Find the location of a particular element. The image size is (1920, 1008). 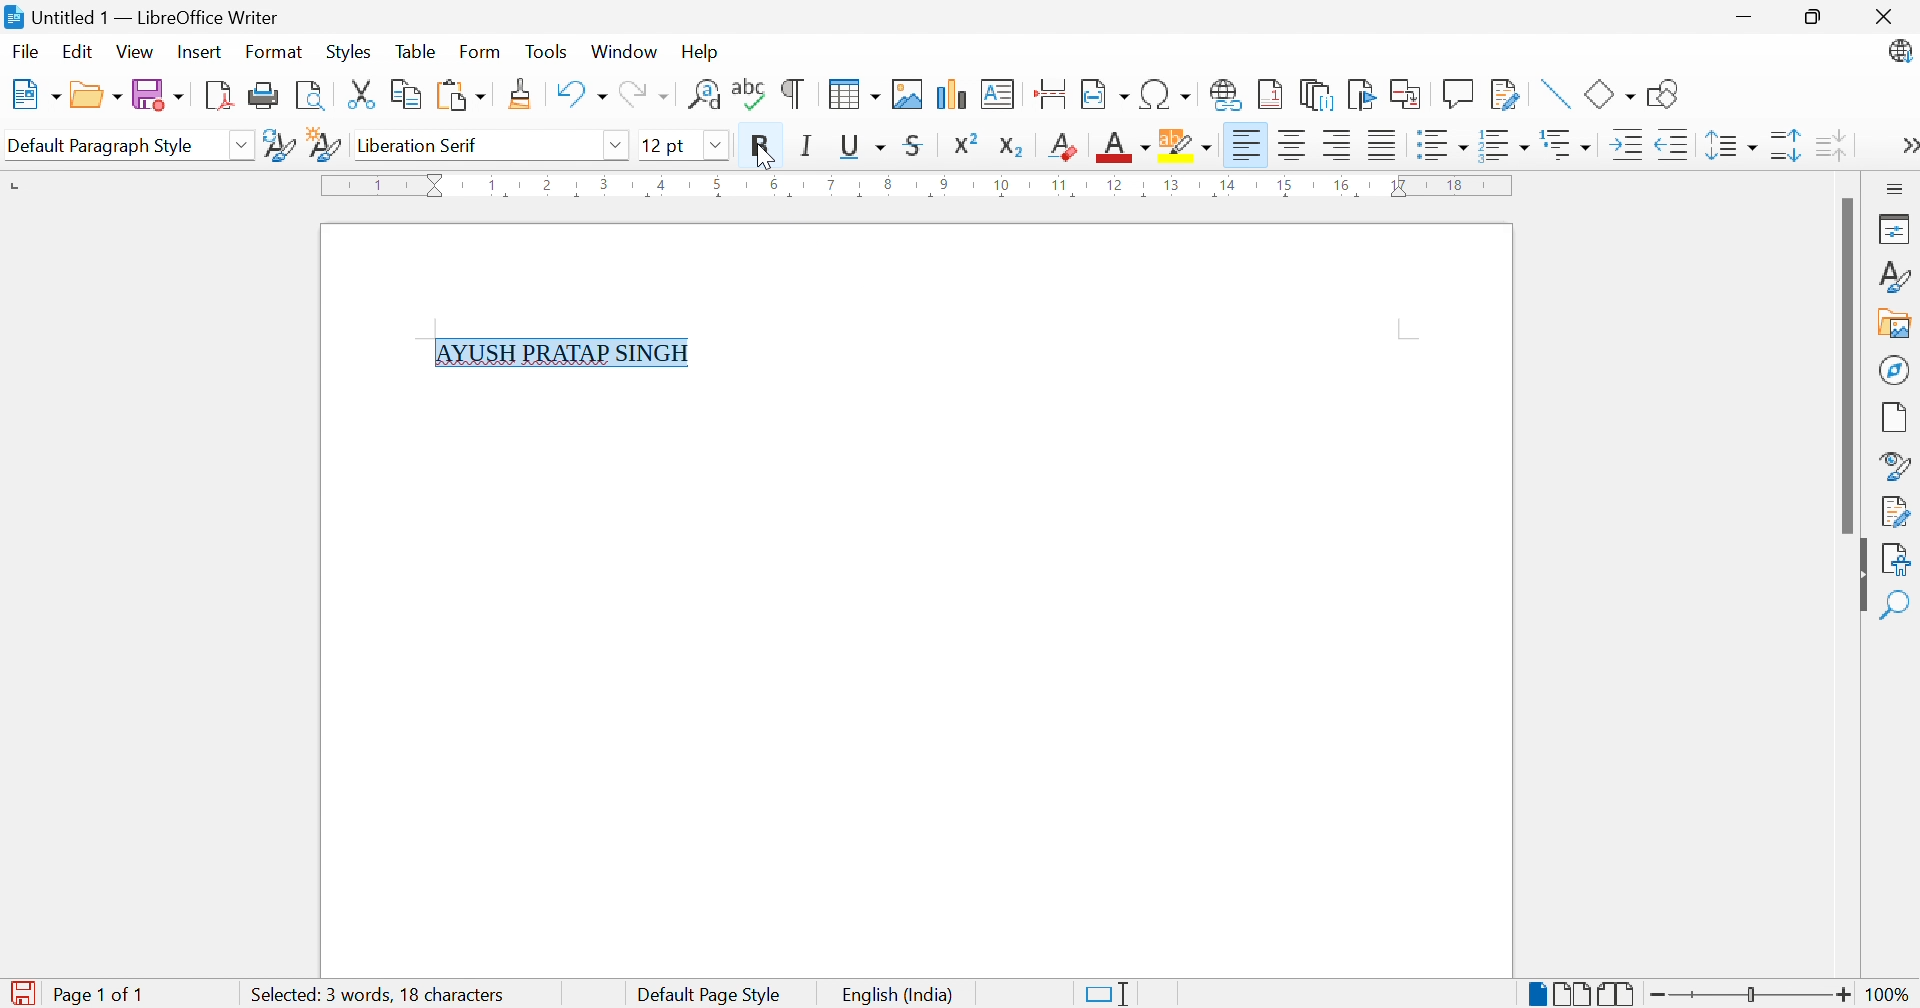

Increase Indent is located at coordinates (1627, 145).